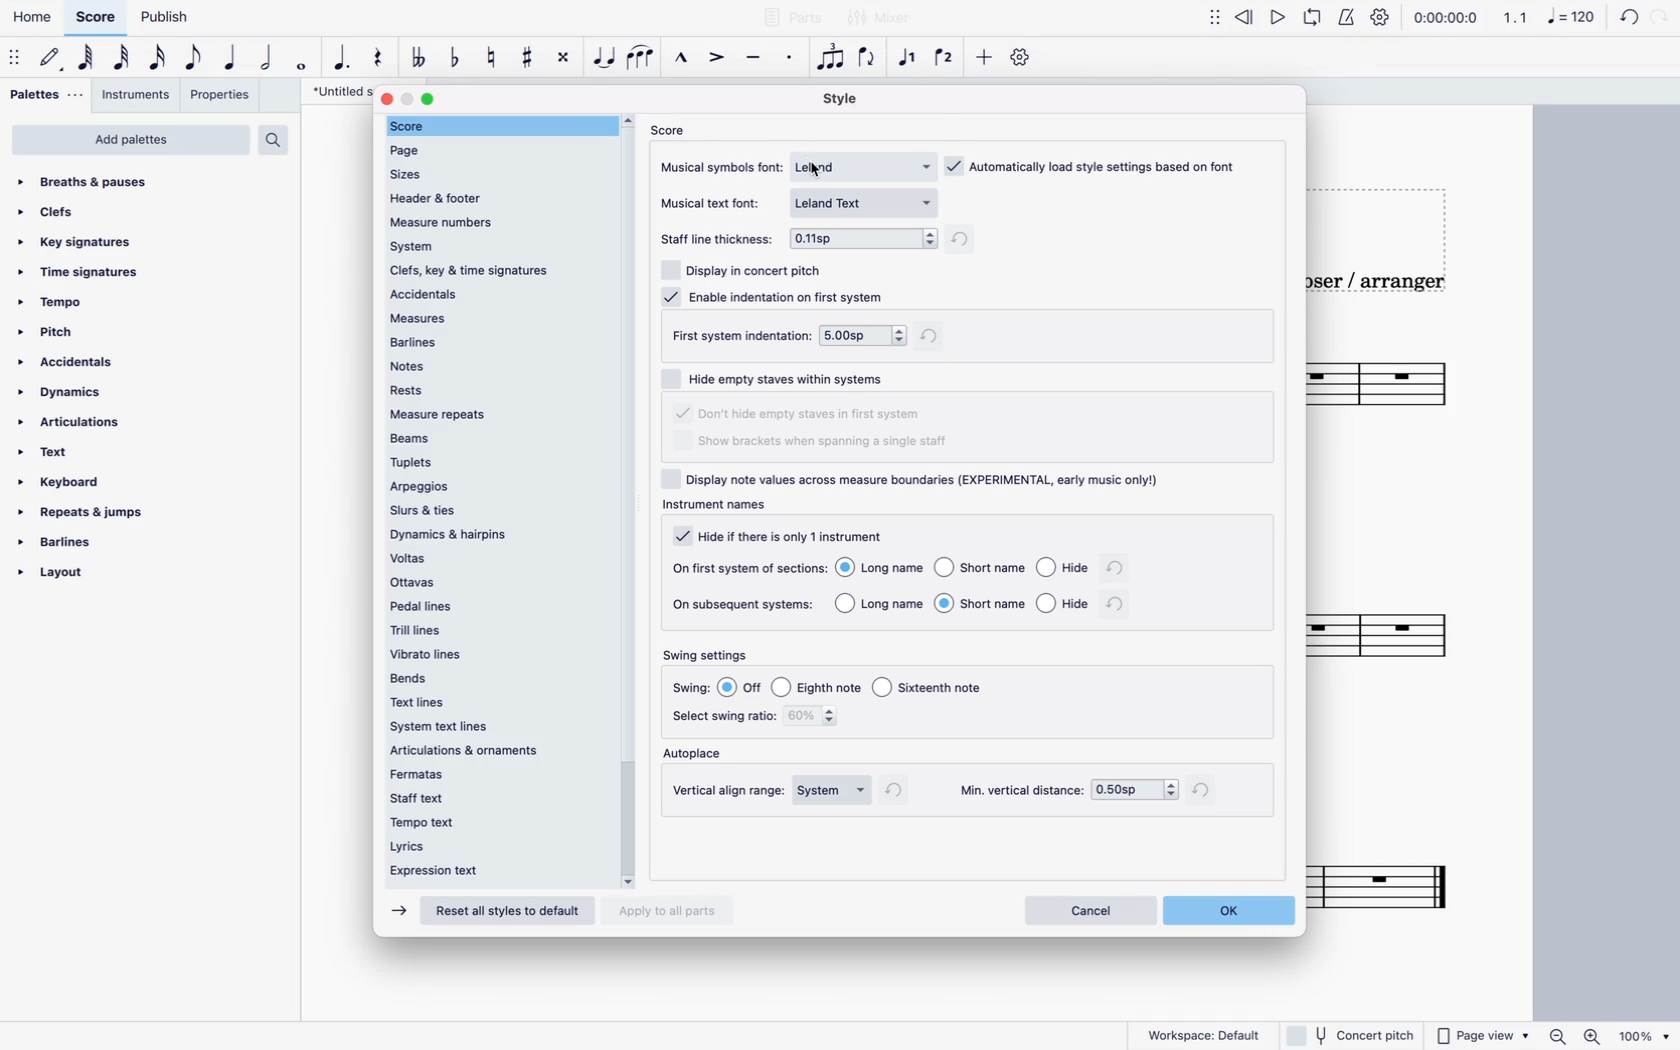 This screenshot has height=1050, width=1680. I want to click on properties, so click(217, 96).